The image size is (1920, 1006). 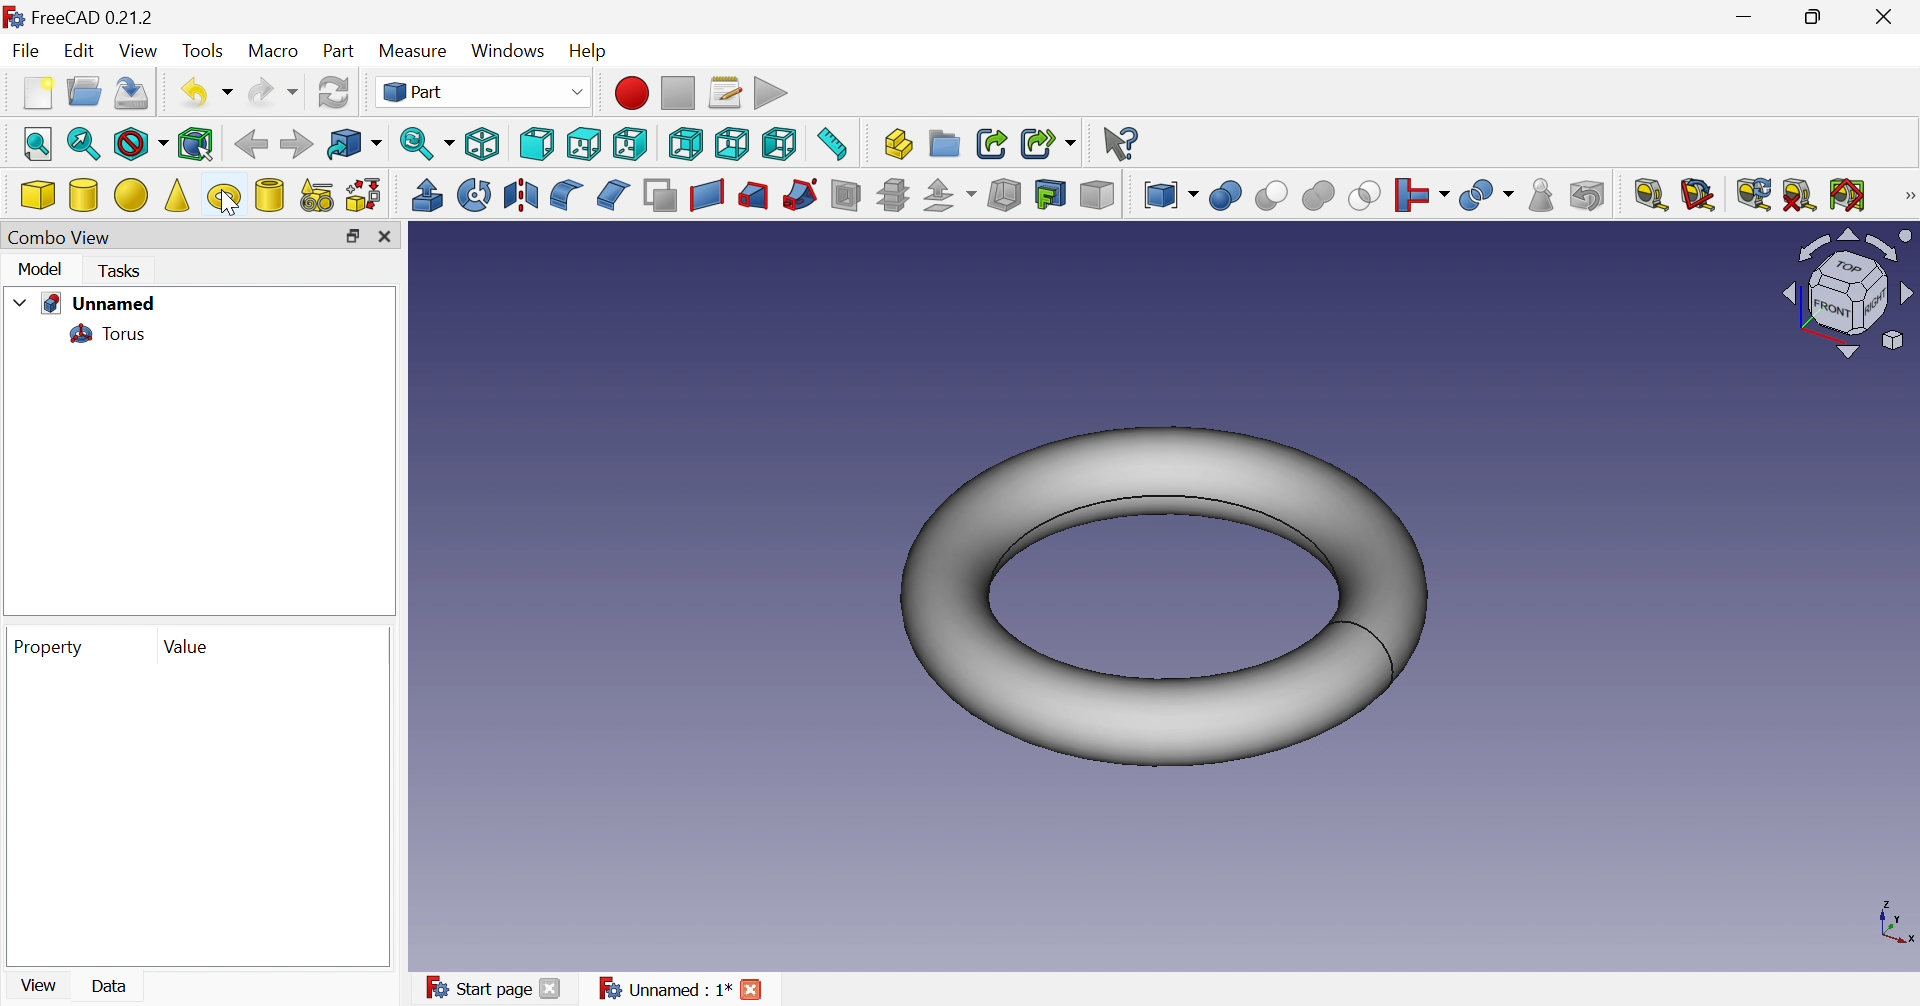 I want to click on Property, so click(x=51, y=648).